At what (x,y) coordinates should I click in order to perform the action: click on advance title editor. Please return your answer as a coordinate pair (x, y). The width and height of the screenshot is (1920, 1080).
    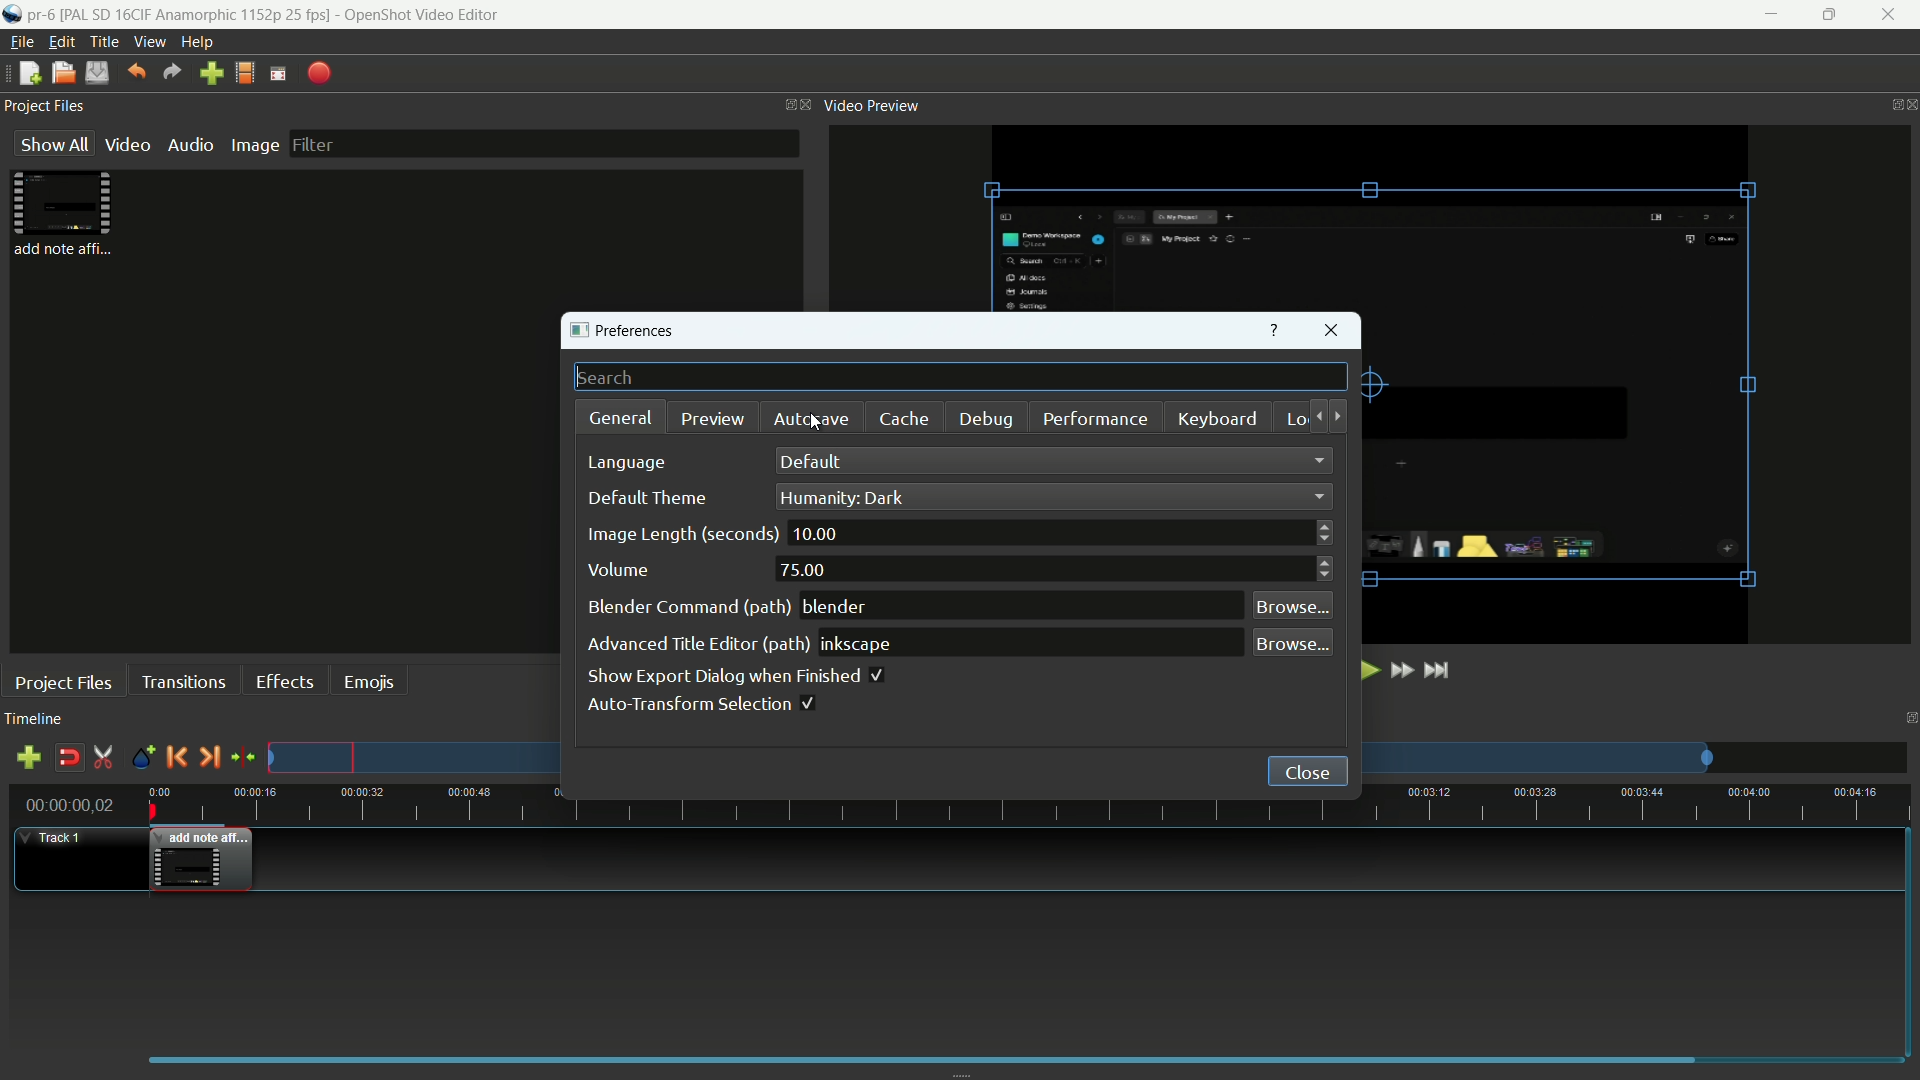
    Looking at the image, I should click on (699, 646).